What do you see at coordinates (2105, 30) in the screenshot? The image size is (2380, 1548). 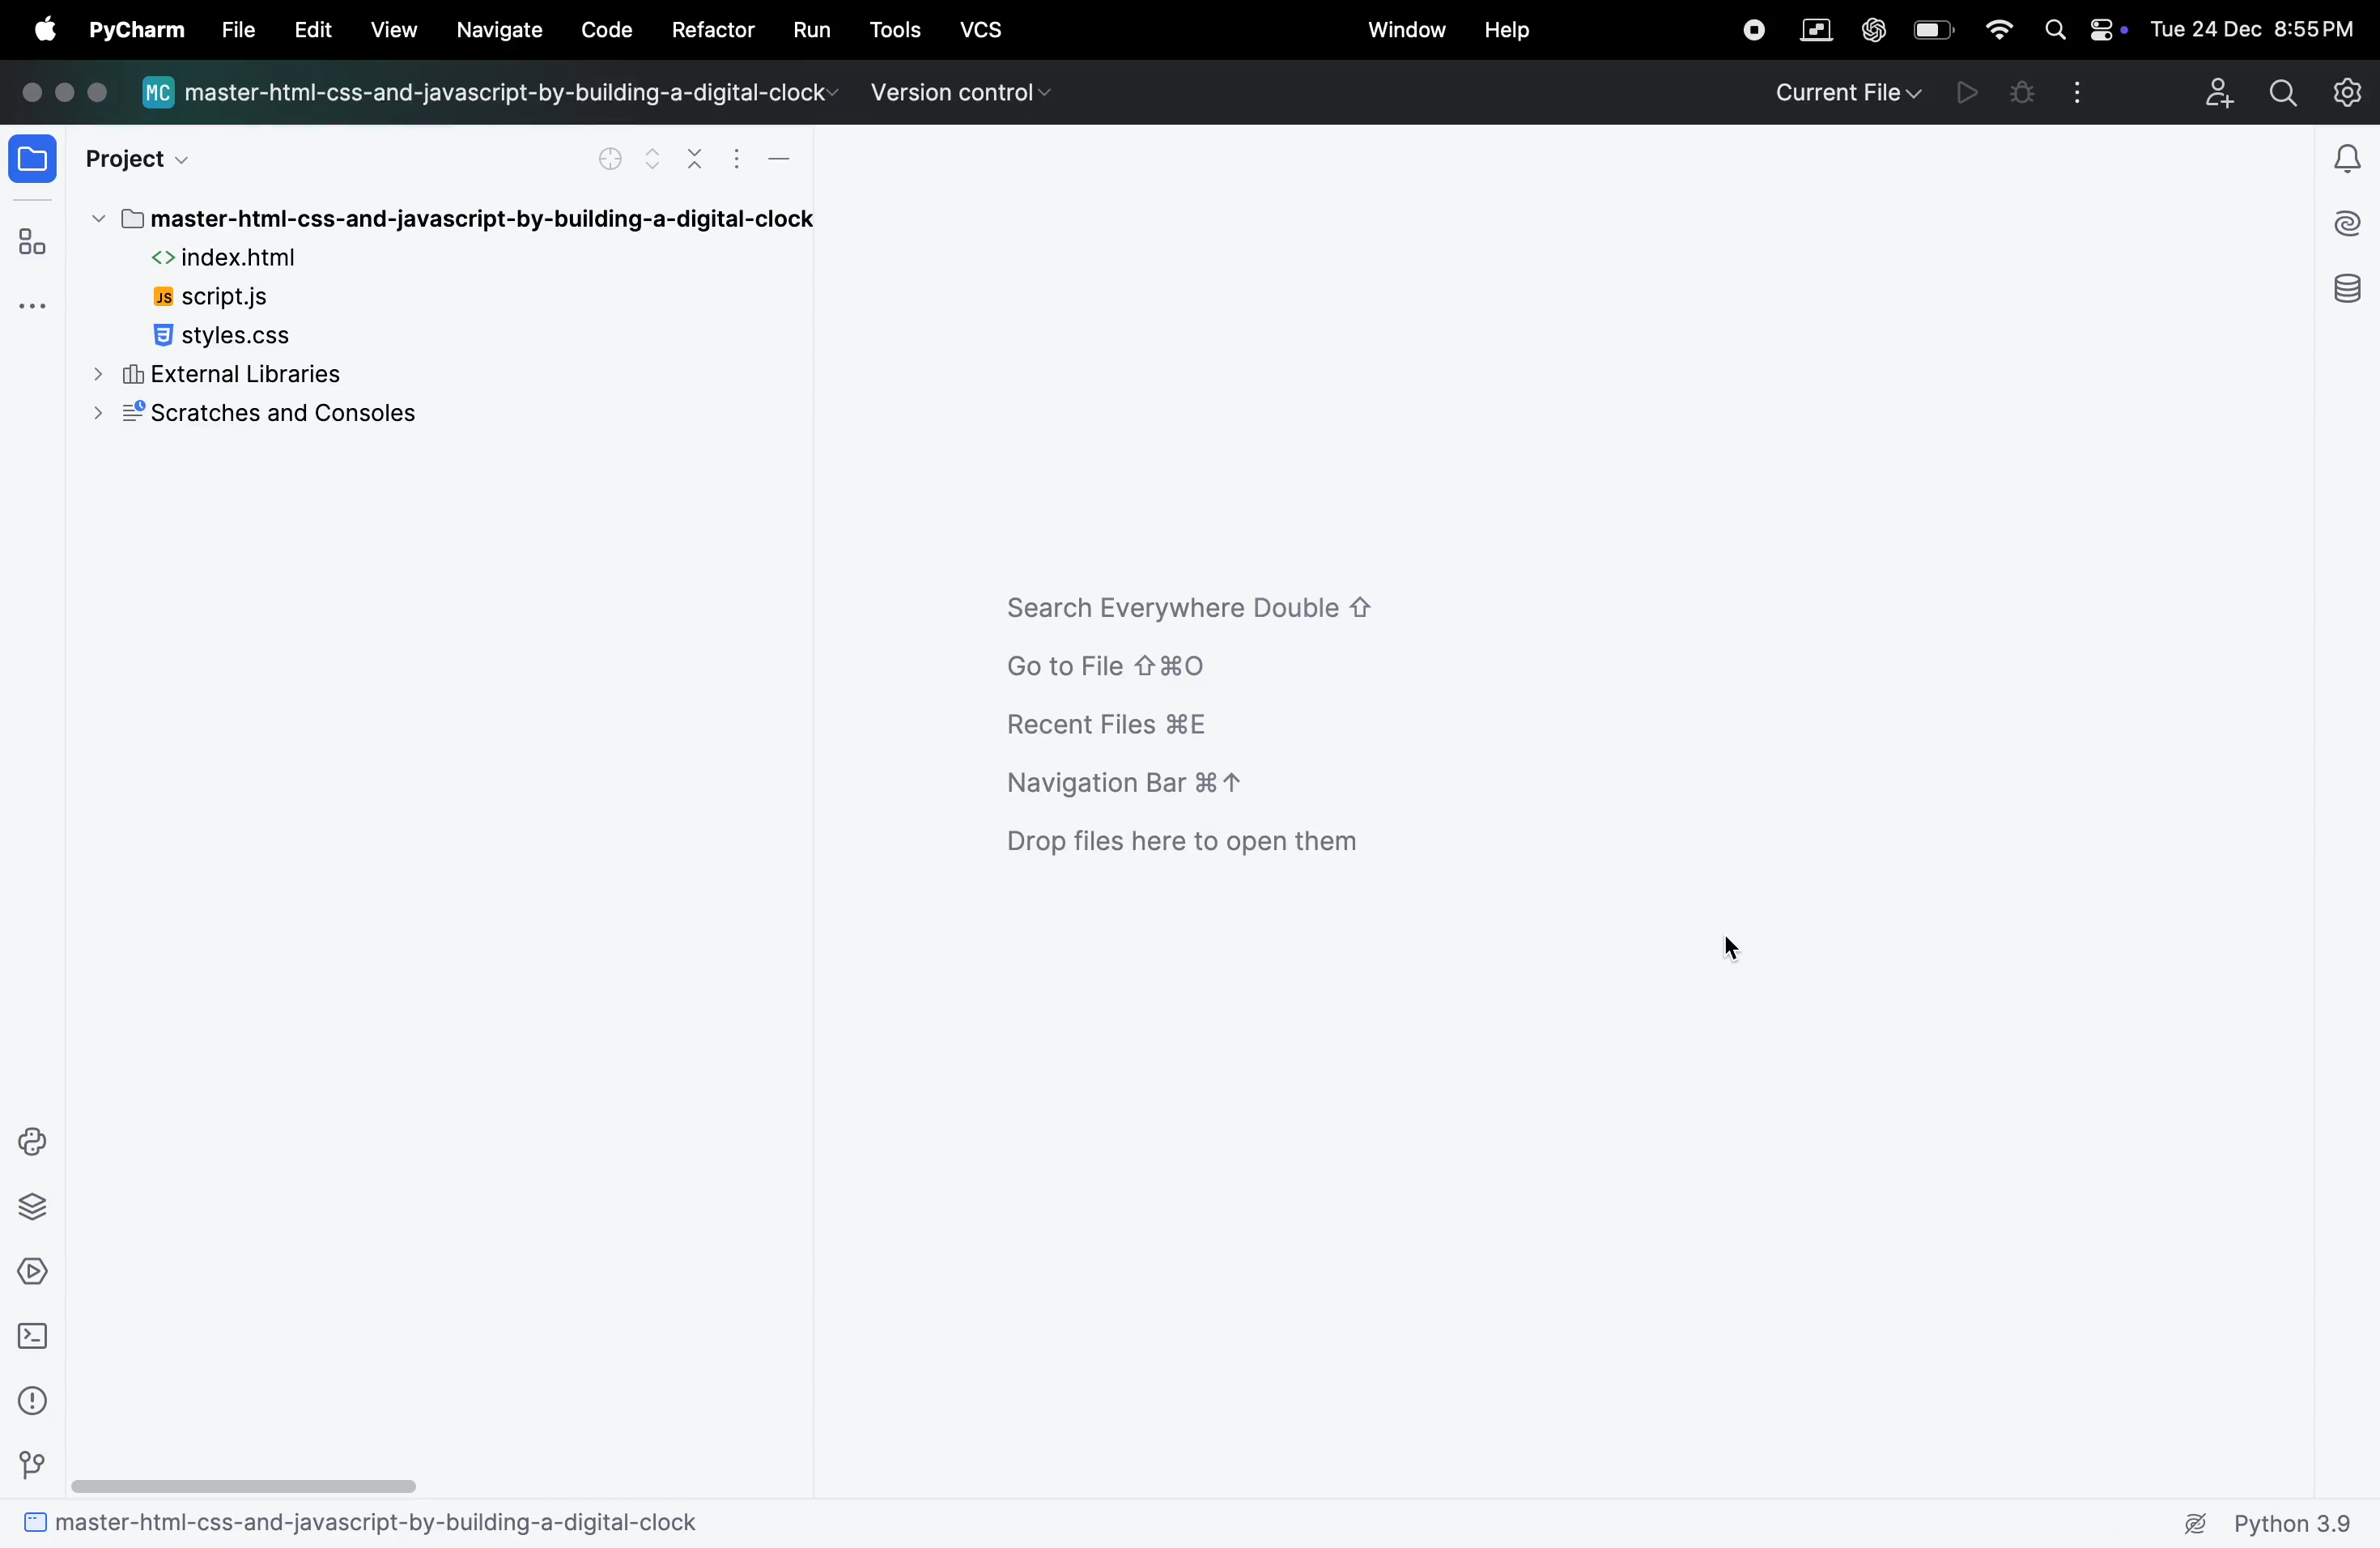 I see `battery` at bounding box center [2105, 30].